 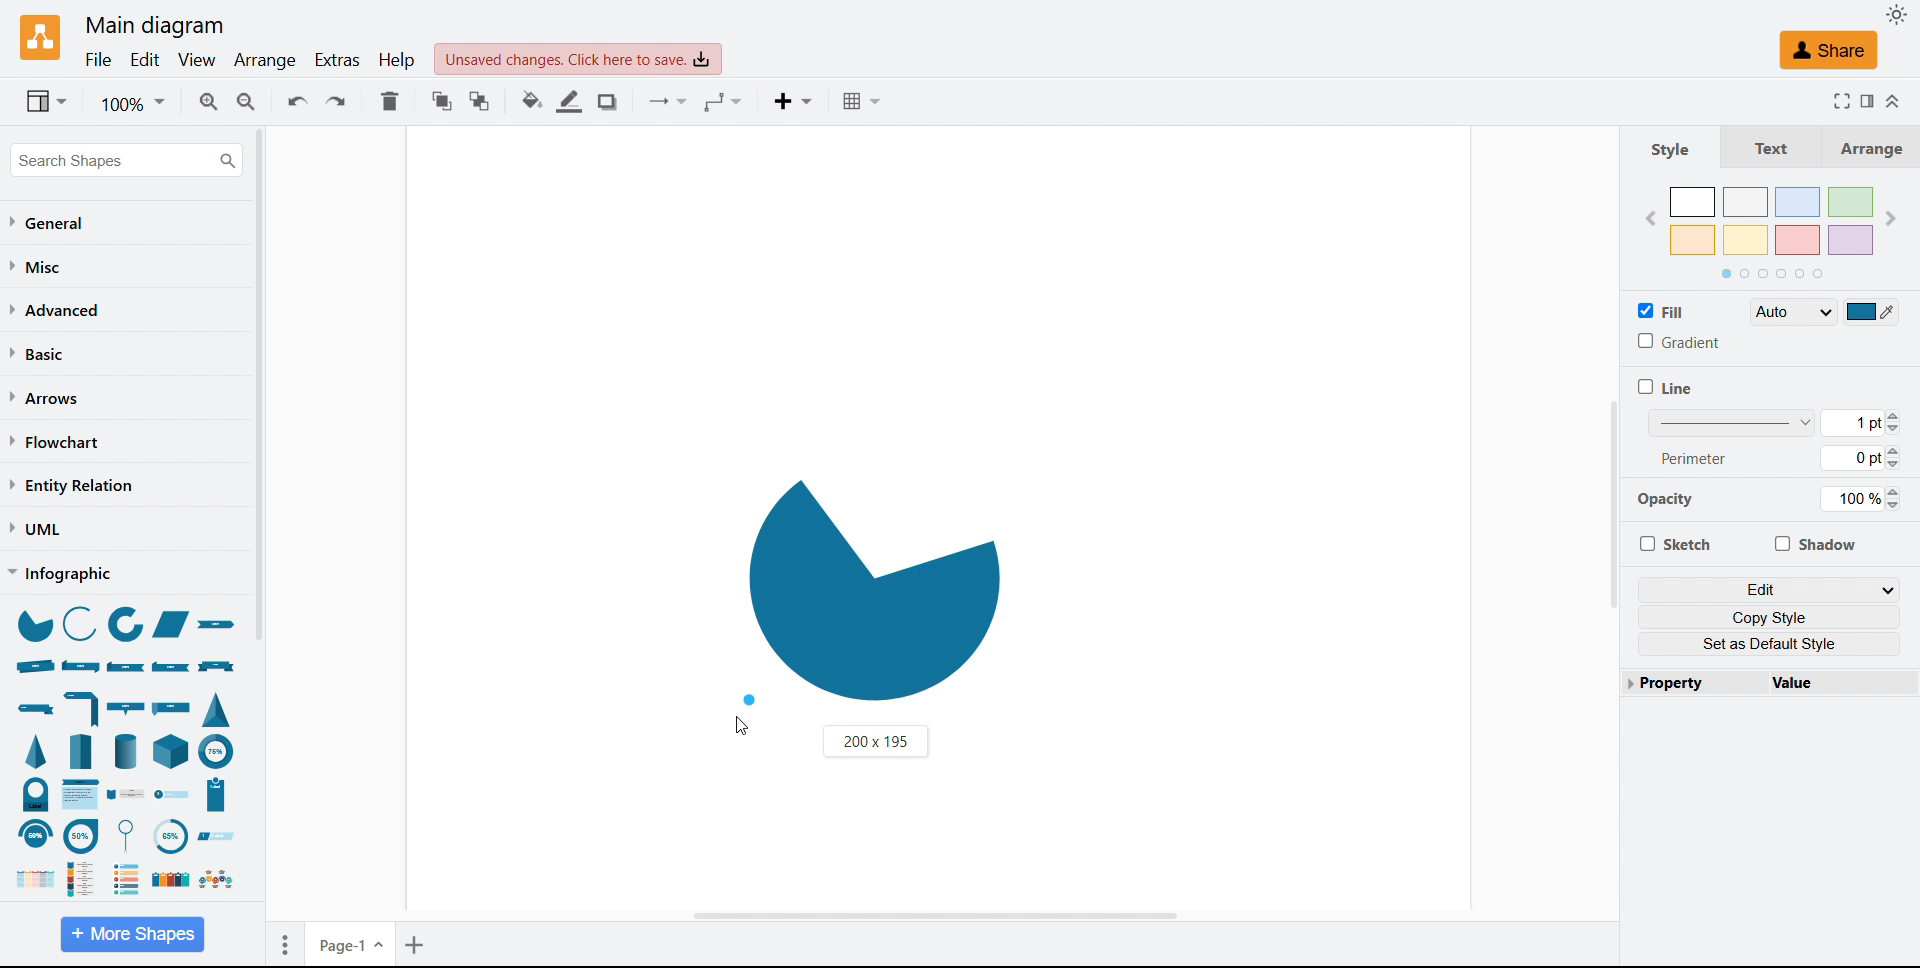 I want to click on Arrange , so click(x=1864, y=147).